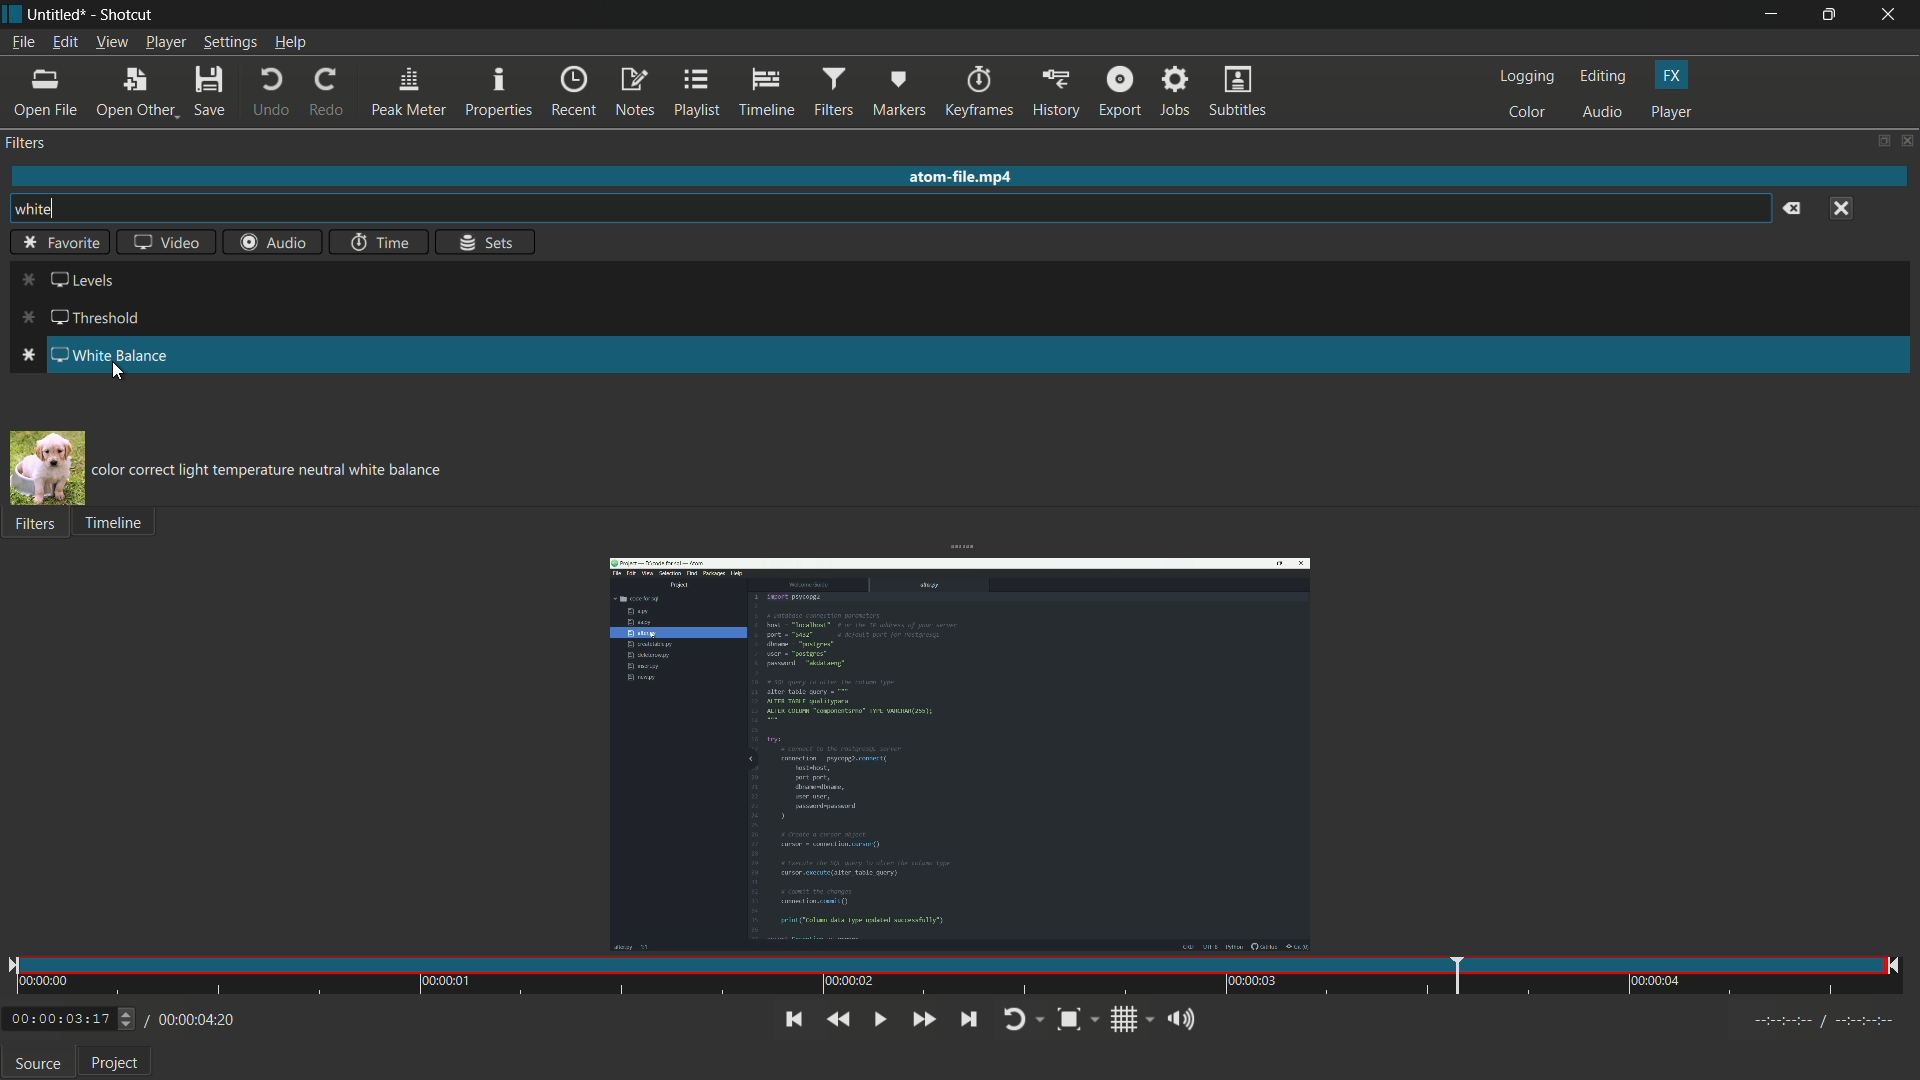 The width and height of the screenshot is (1920, 1080). What do you see at coordinates (1790, 208) in the screenshot?
I see `clear search` at bounding box center [1790, 208].